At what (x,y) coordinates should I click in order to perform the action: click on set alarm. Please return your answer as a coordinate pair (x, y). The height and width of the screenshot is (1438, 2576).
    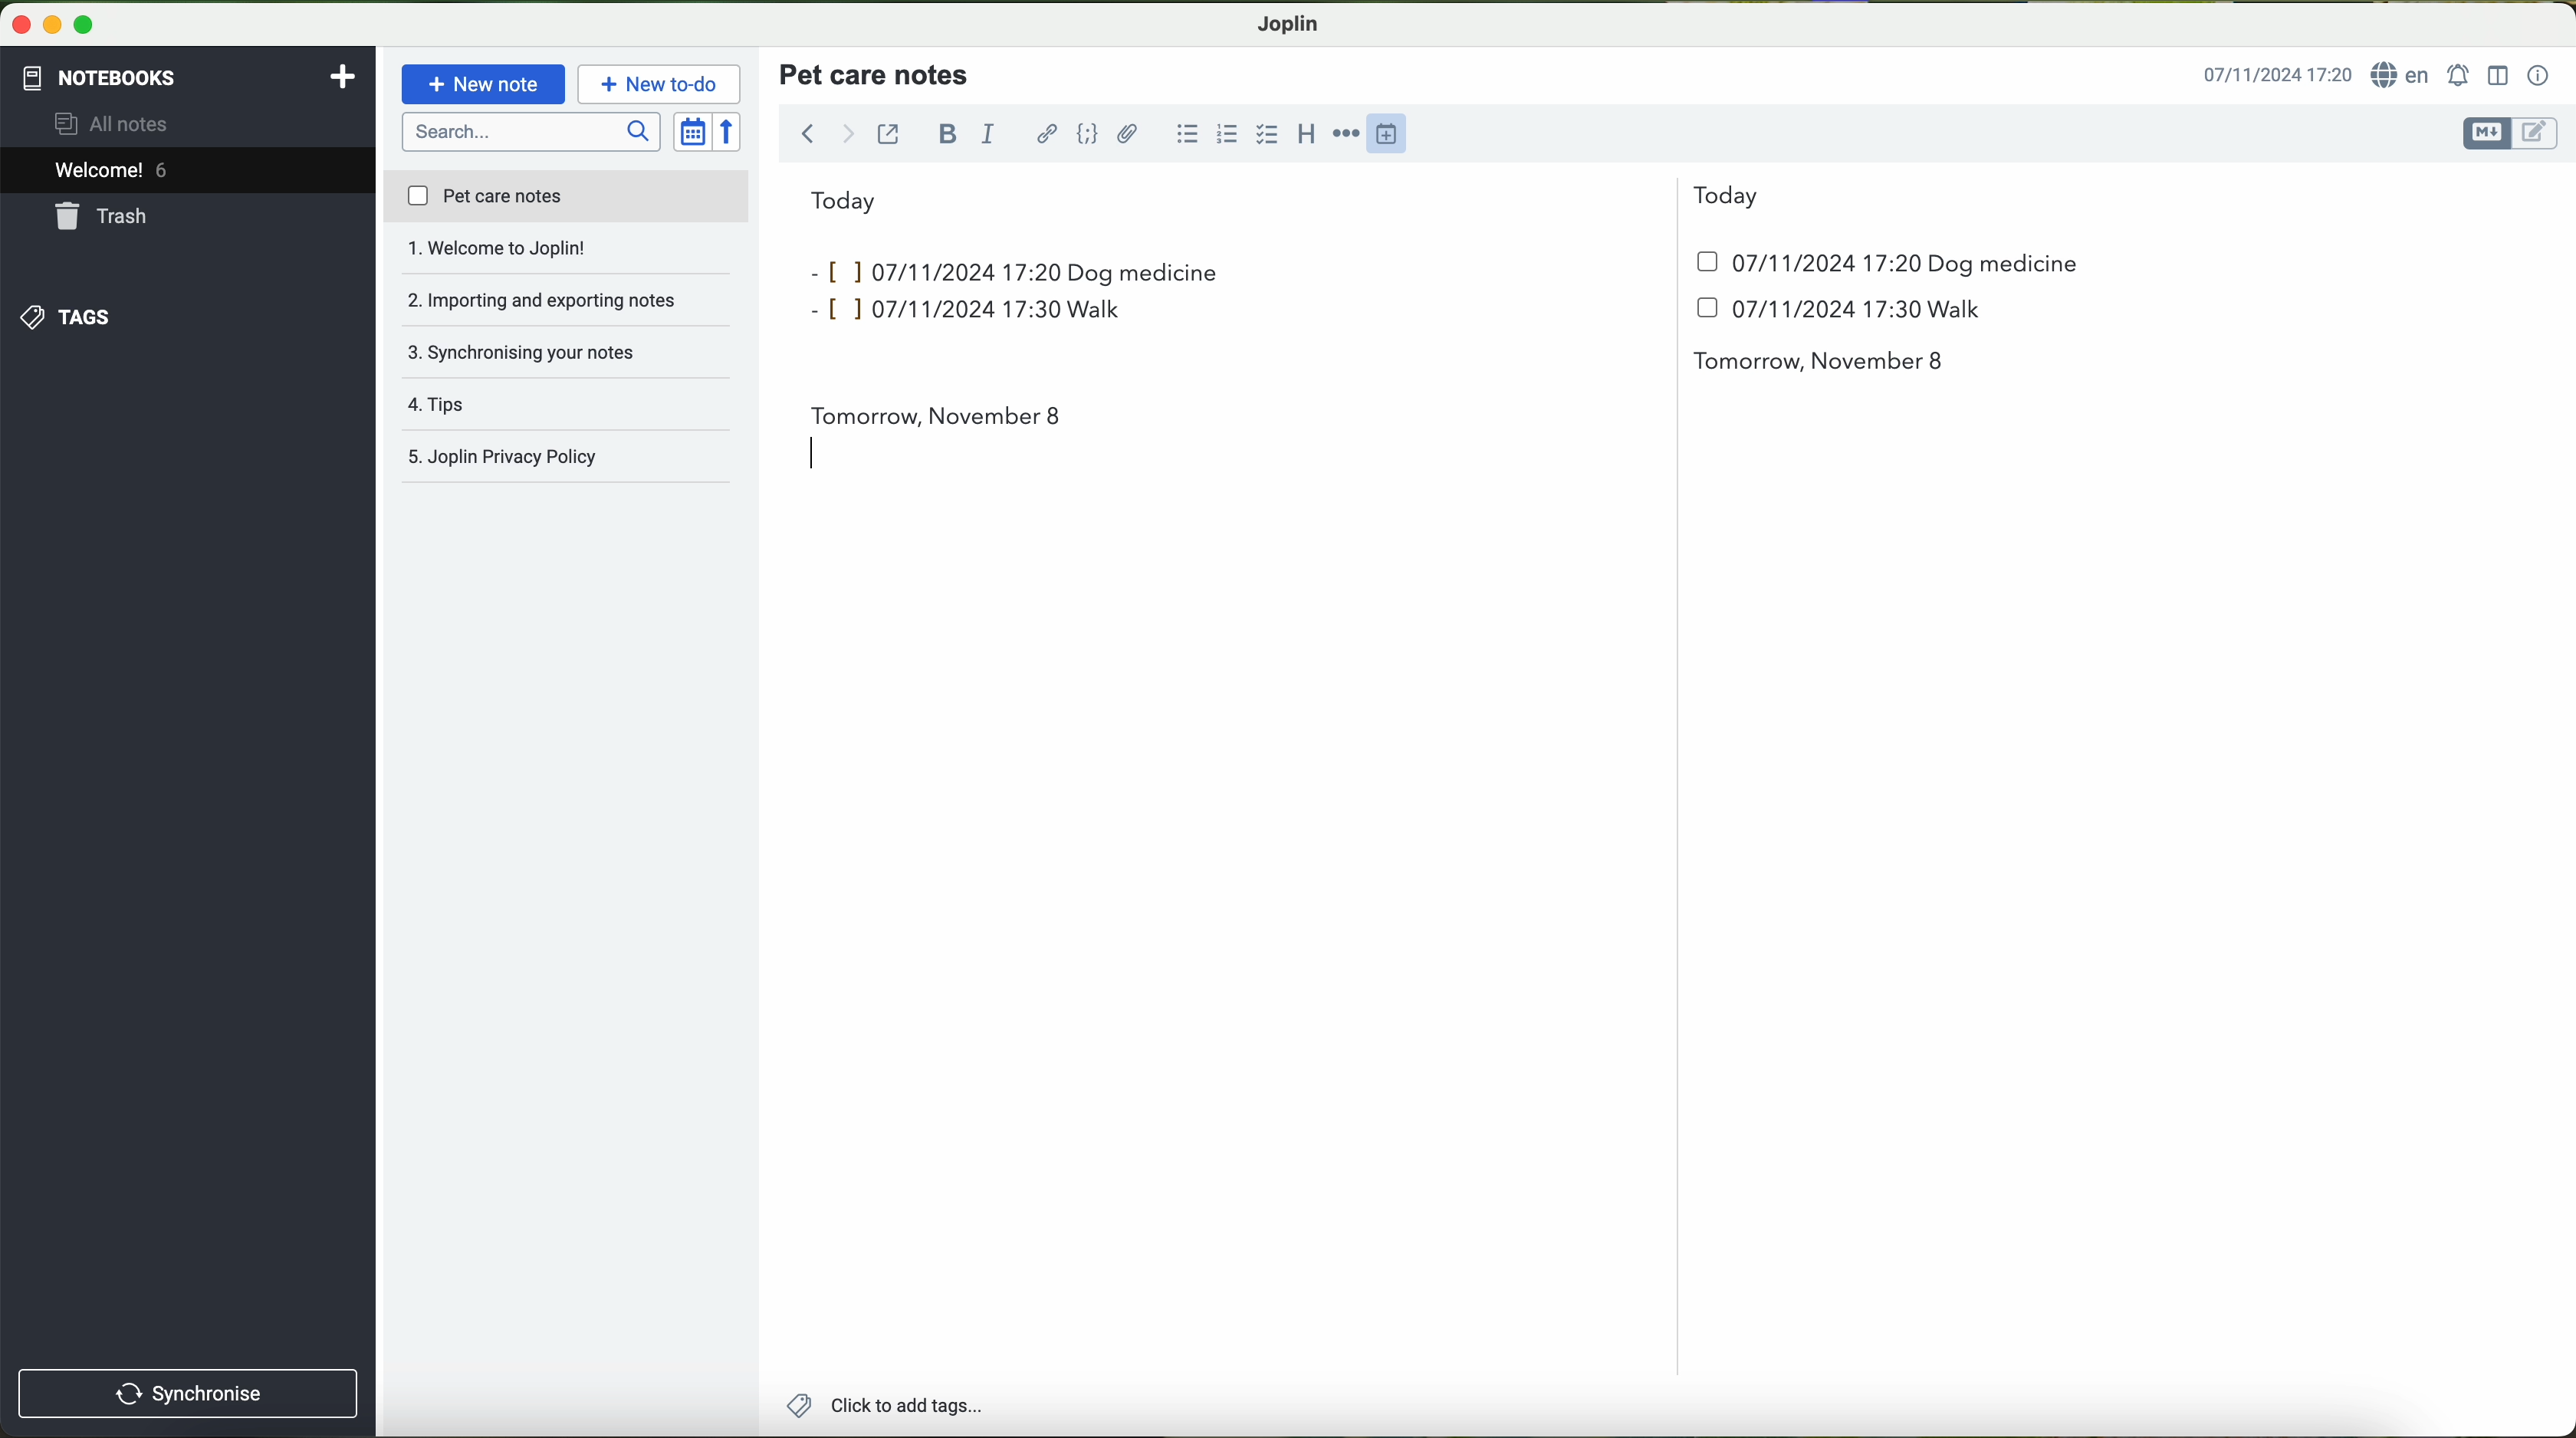
    Looking at the image, I should click on (2461, 75).